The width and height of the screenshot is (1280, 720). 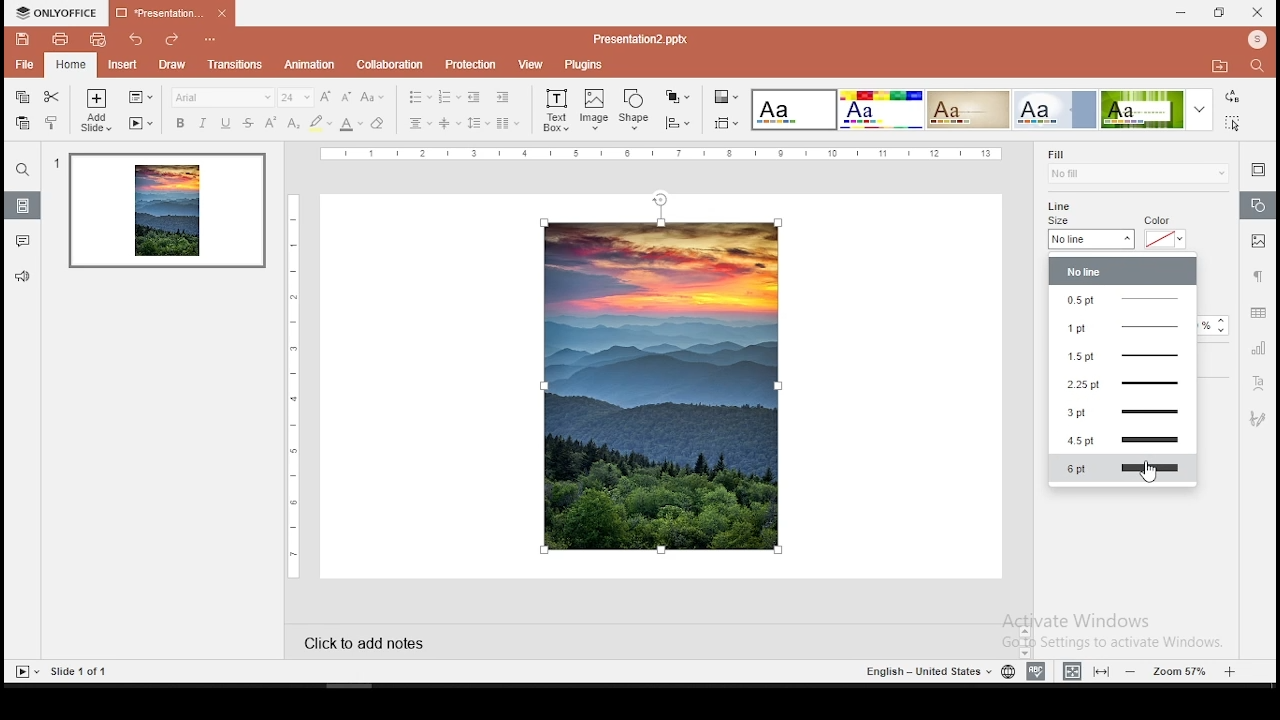 I want to click on table settings, so click(x=1260, y=314).